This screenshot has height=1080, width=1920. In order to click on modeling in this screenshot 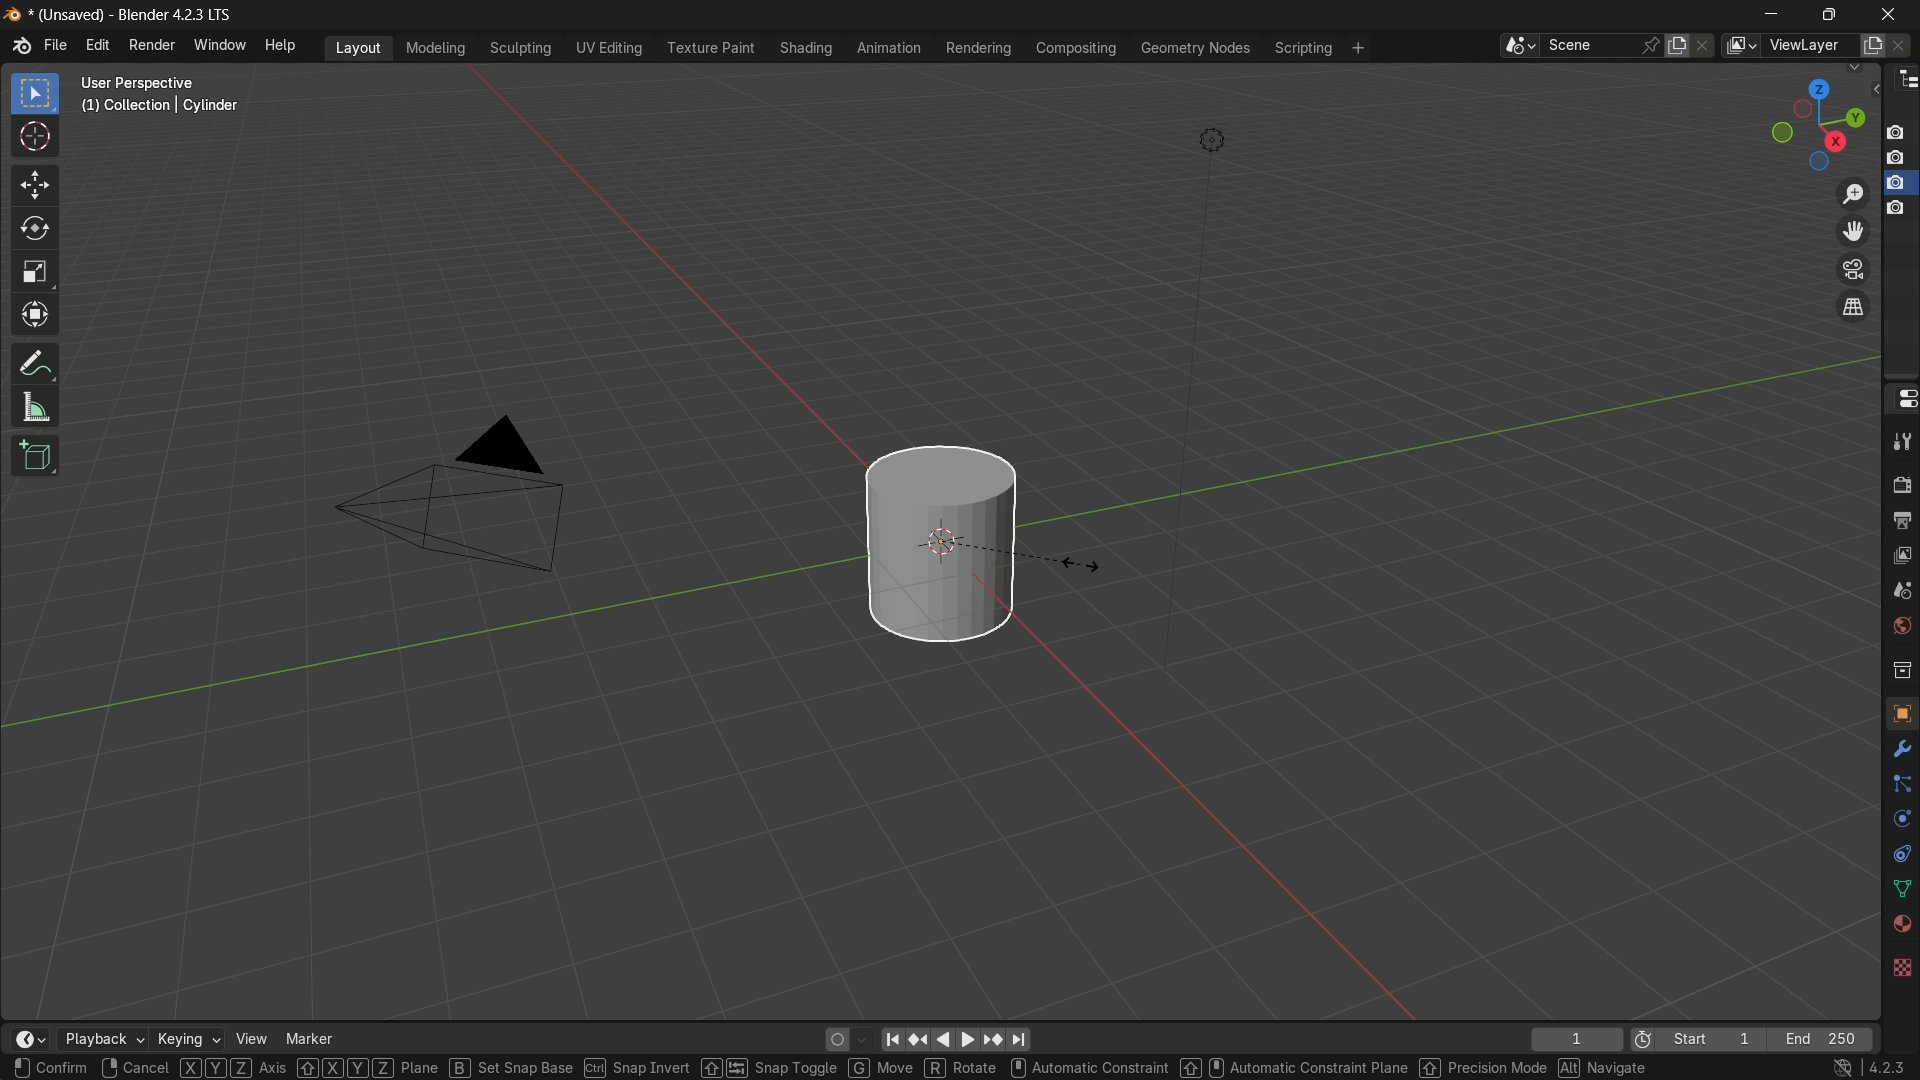, I will do `click(434, 47)`.